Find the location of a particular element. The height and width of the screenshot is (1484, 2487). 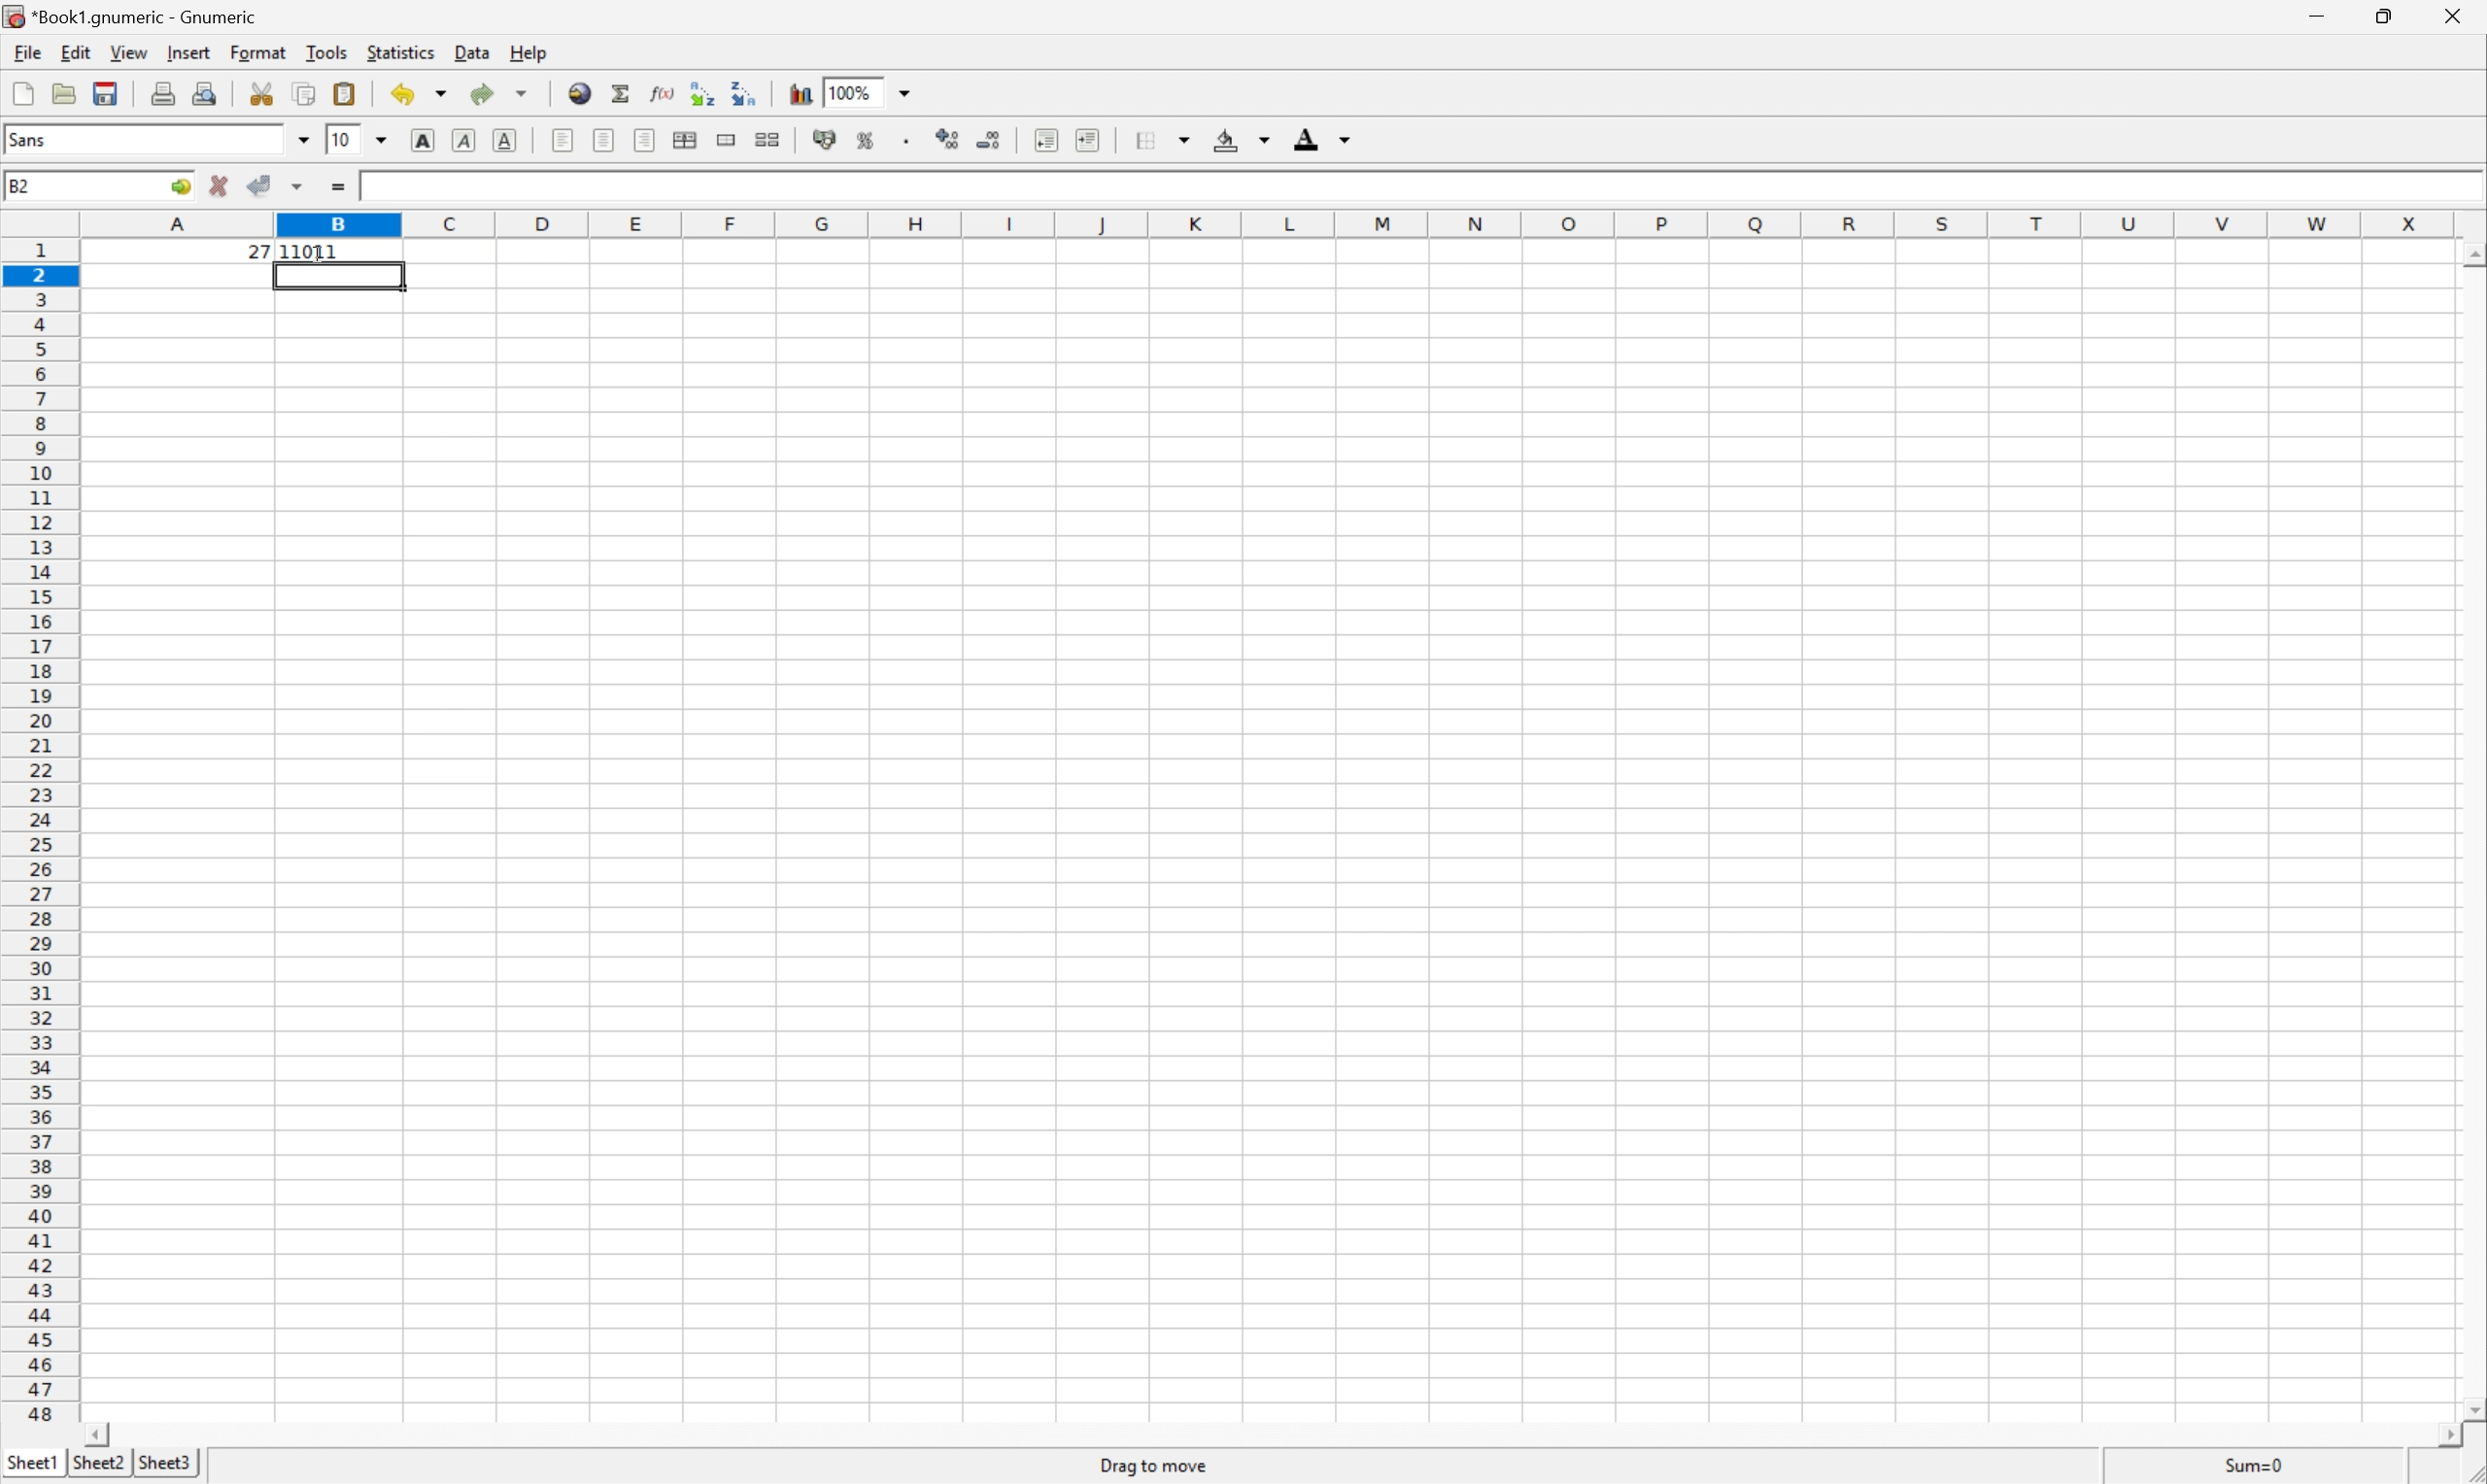

Merge a range of cells is located at coordinates (723, 141).